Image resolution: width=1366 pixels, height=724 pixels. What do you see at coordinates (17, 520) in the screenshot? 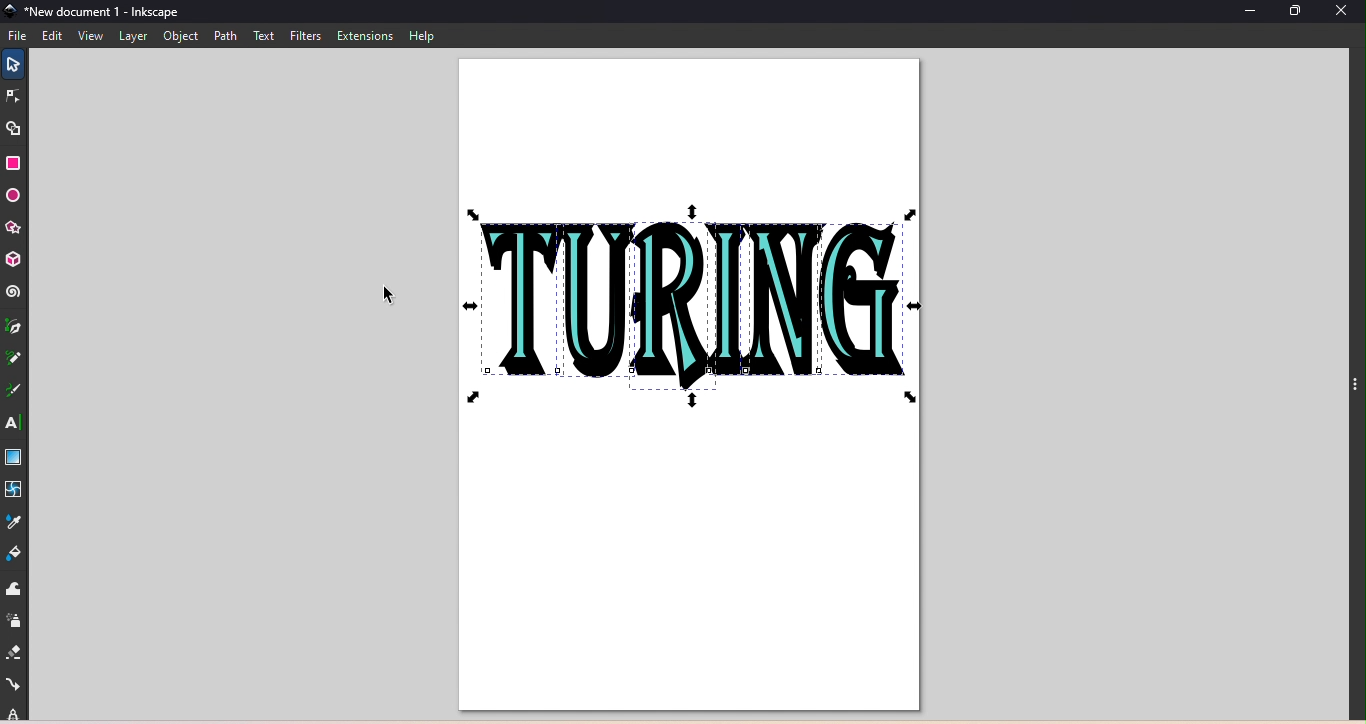
I see `Dropper tool` at bounding box center [17, 520].